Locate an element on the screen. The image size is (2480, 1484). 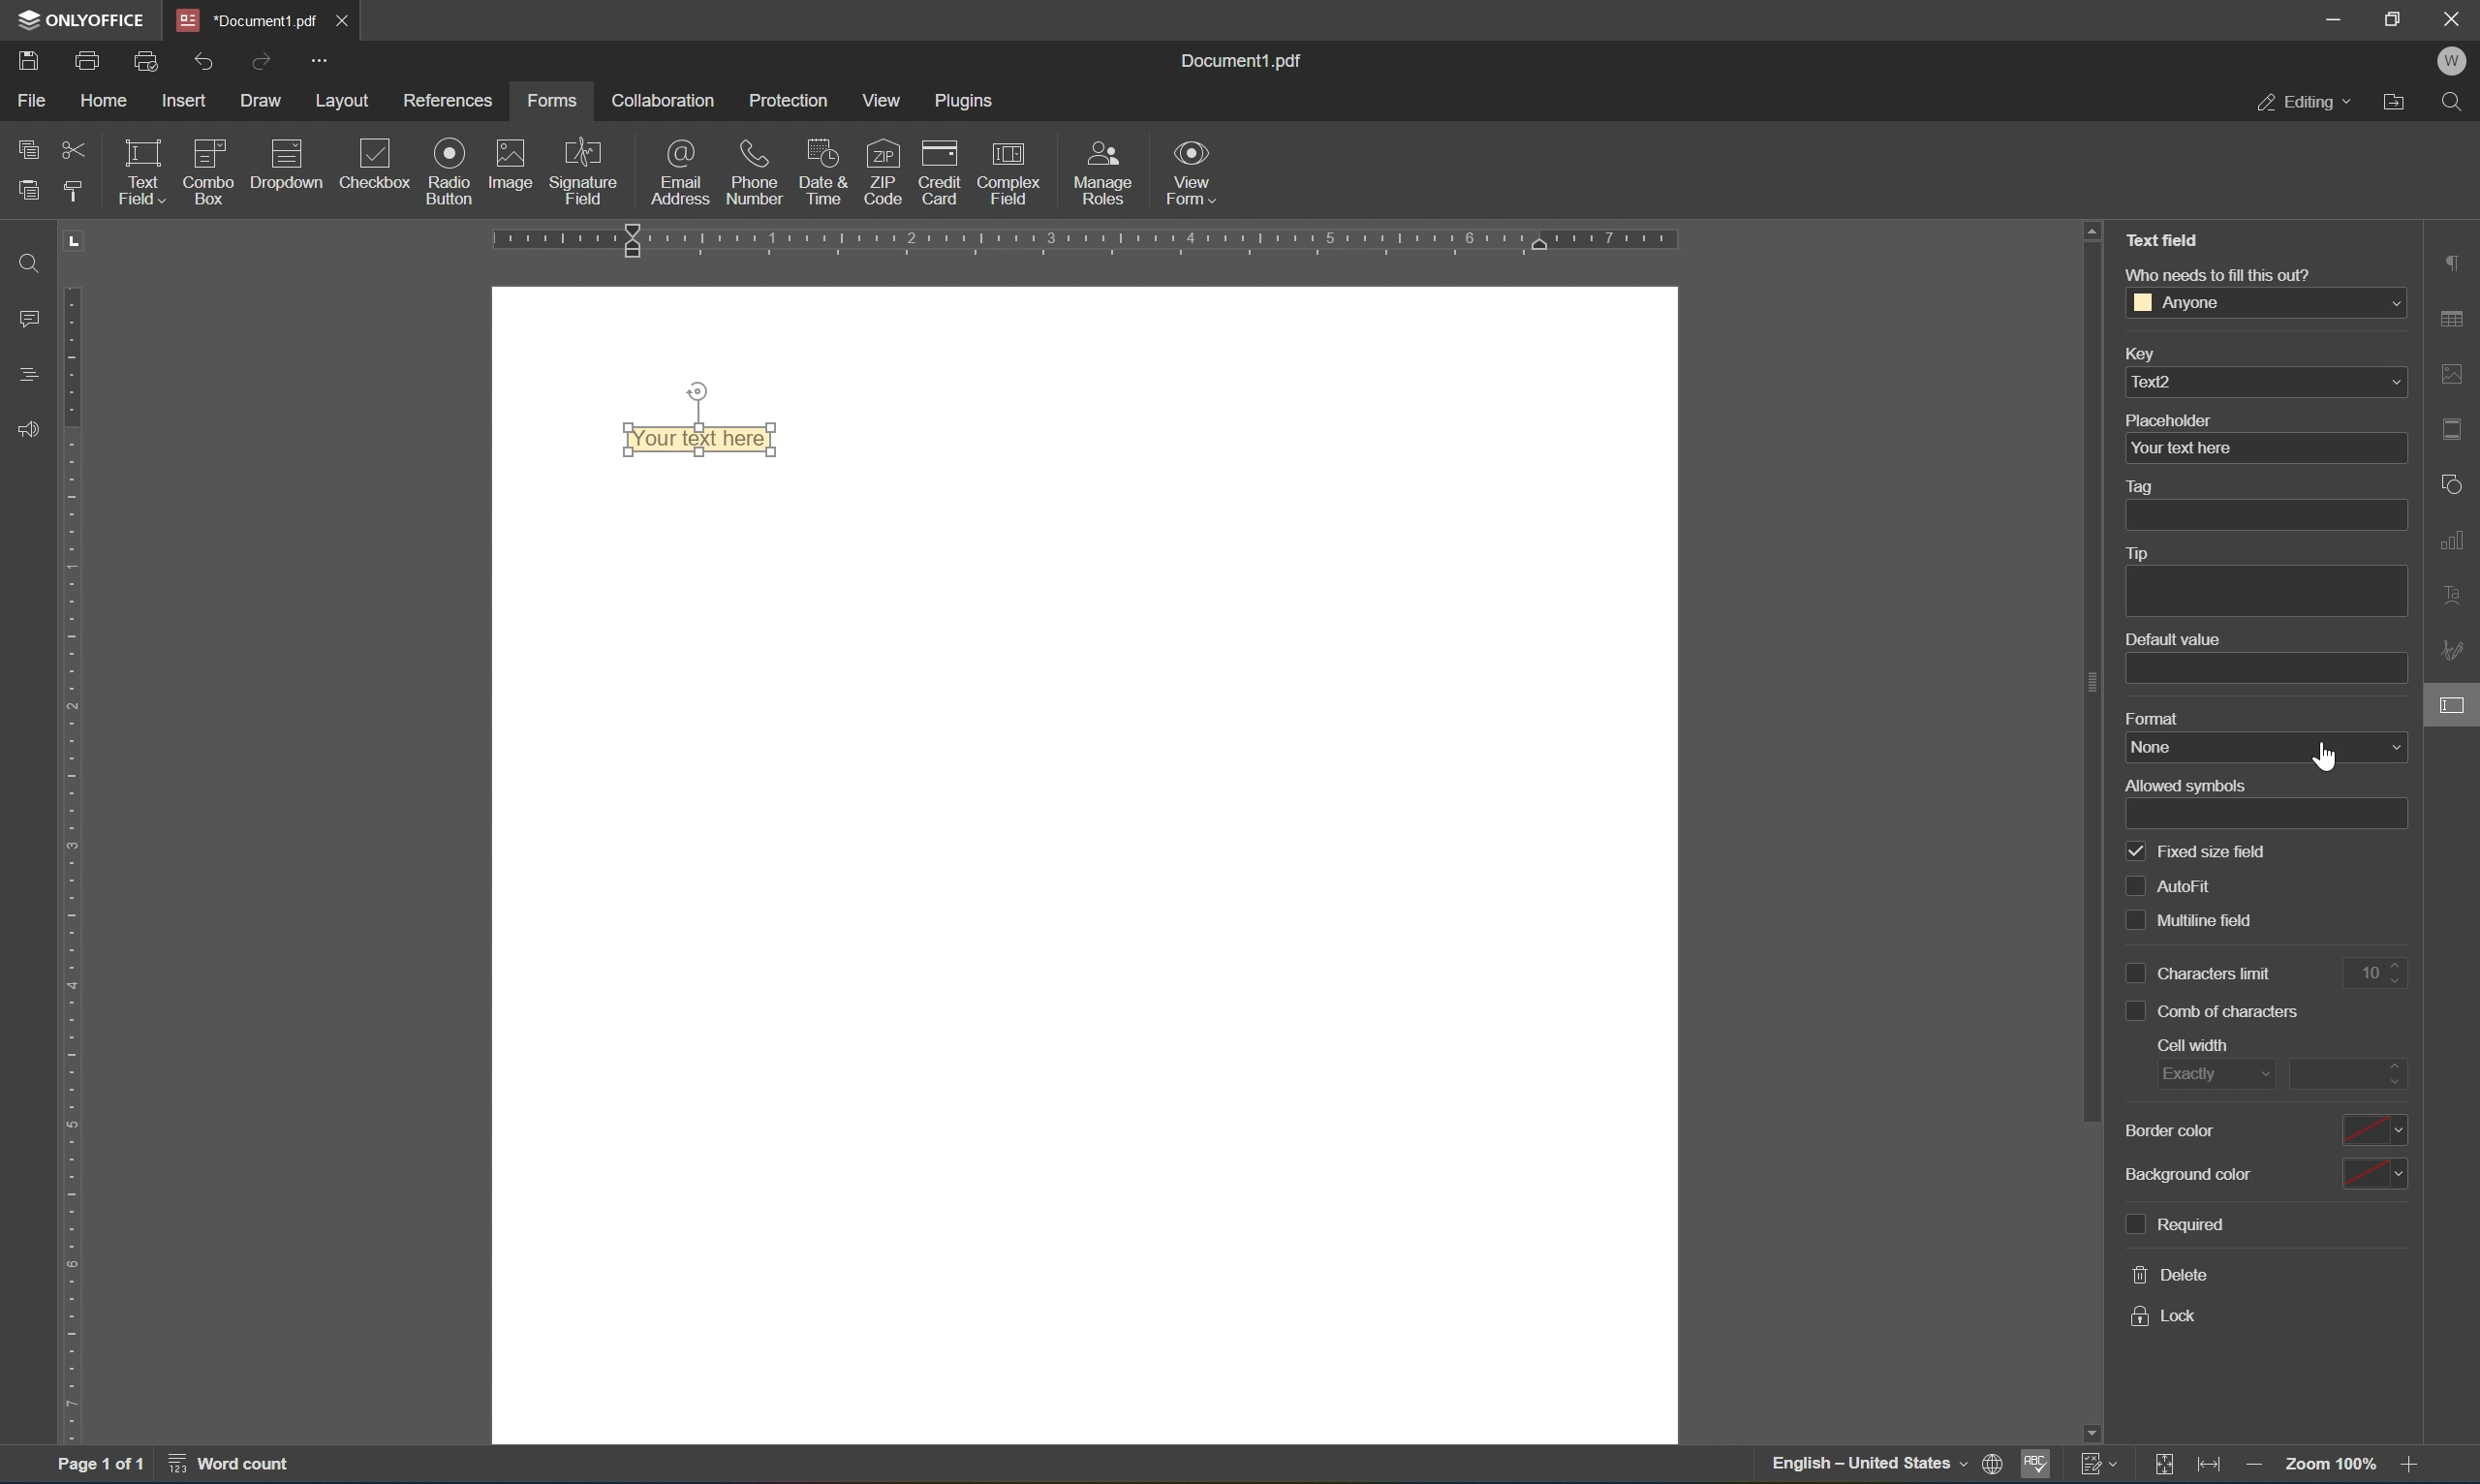
header & footer settings is located at coordinates (2454, 431).